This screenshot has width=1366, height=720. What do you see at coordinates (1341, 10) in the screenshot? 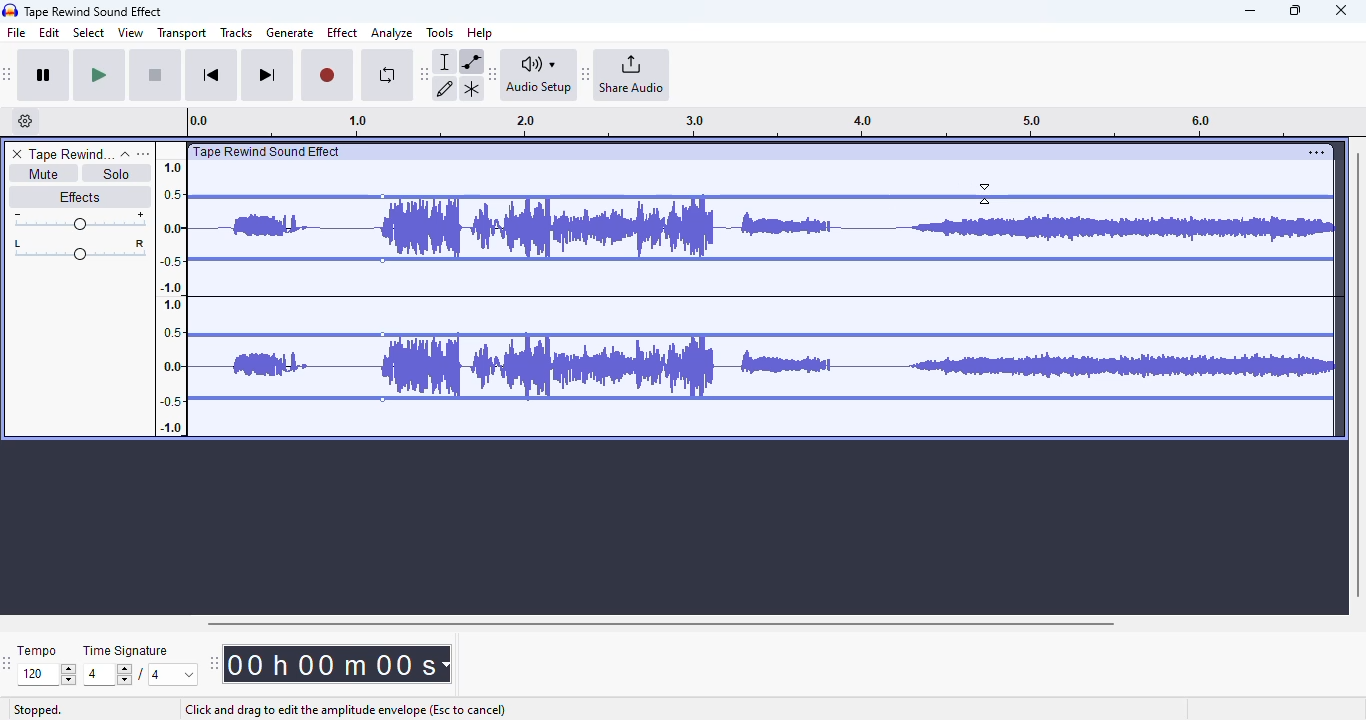
I see `close` at bounding box center [1341, 10].